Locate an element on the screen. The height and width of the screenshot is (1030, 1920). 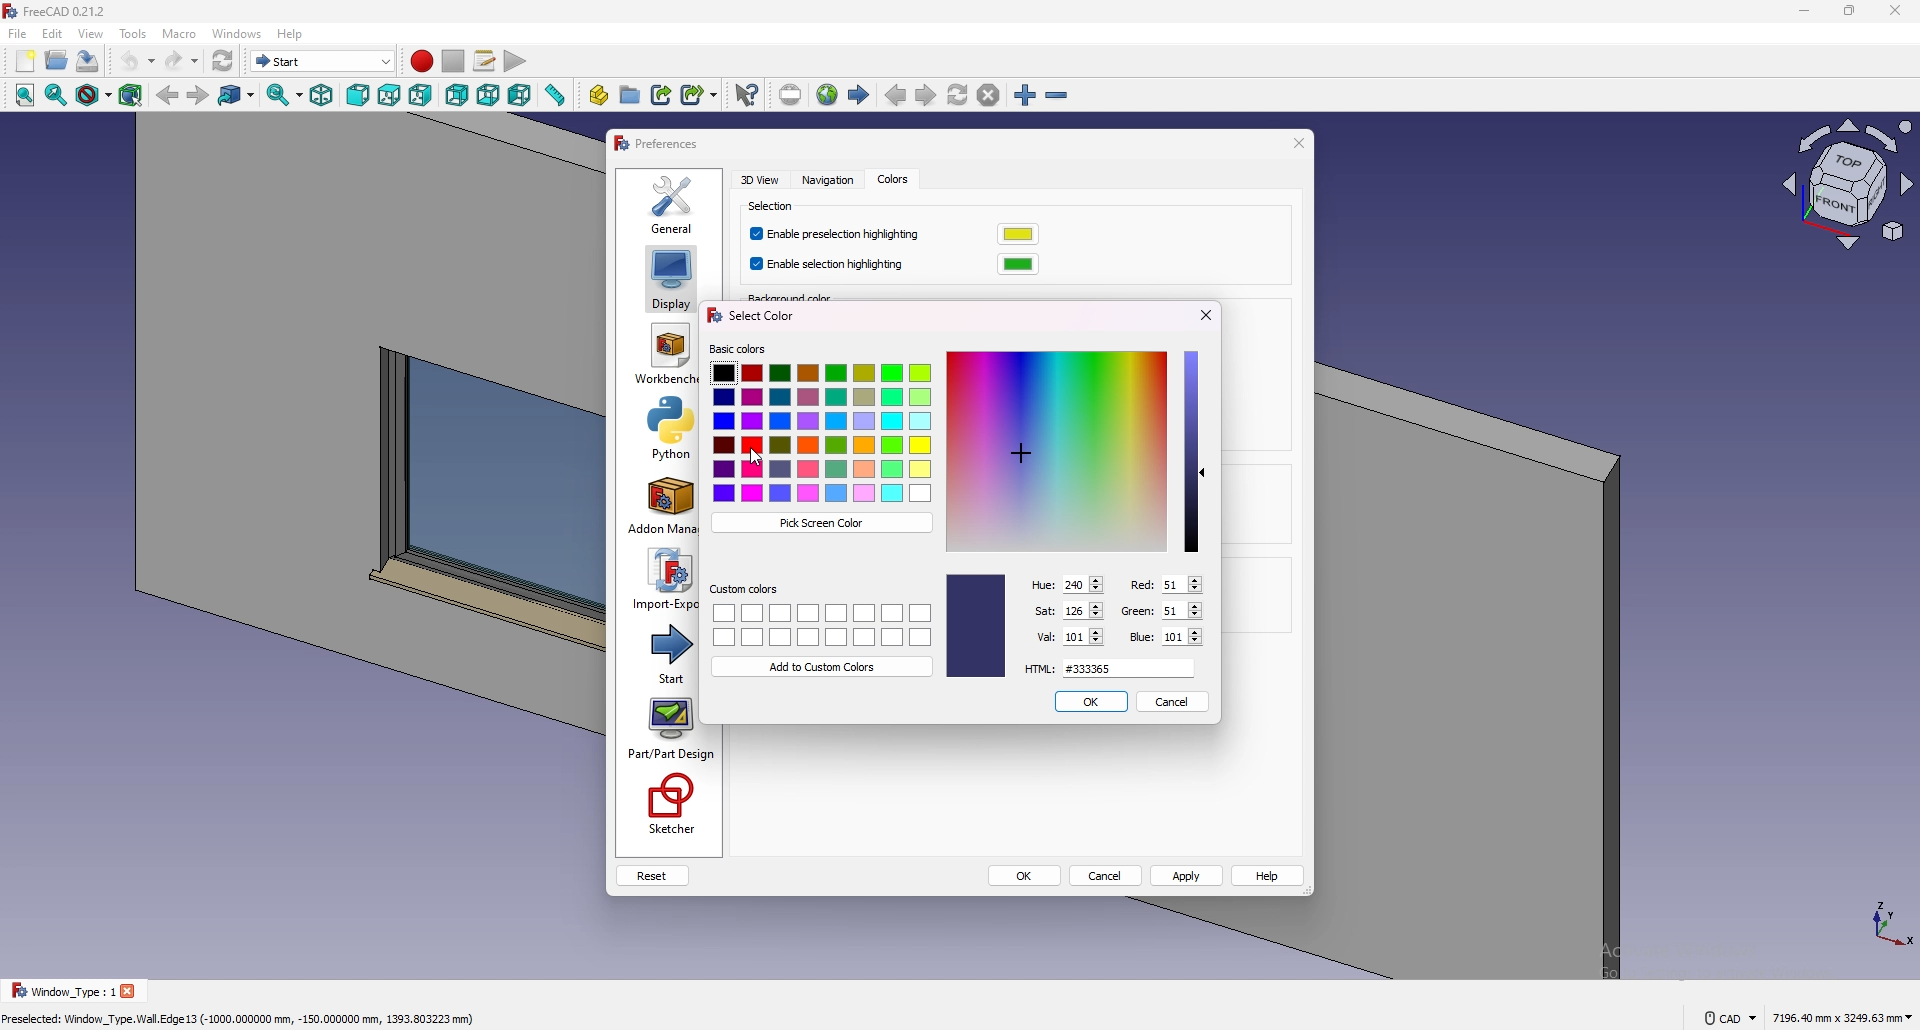
custom color slots is located at coordinates (822, 624).